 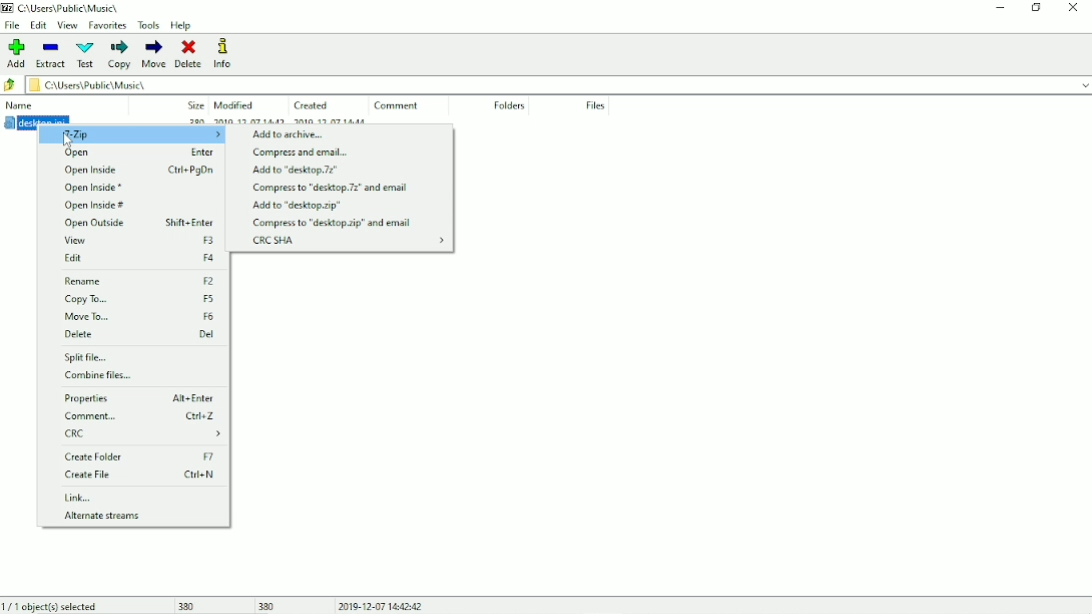 What do you see at coordinates (291, 134) in the screenshot?
I see `Add to archive` at bounding box center [291, 134].